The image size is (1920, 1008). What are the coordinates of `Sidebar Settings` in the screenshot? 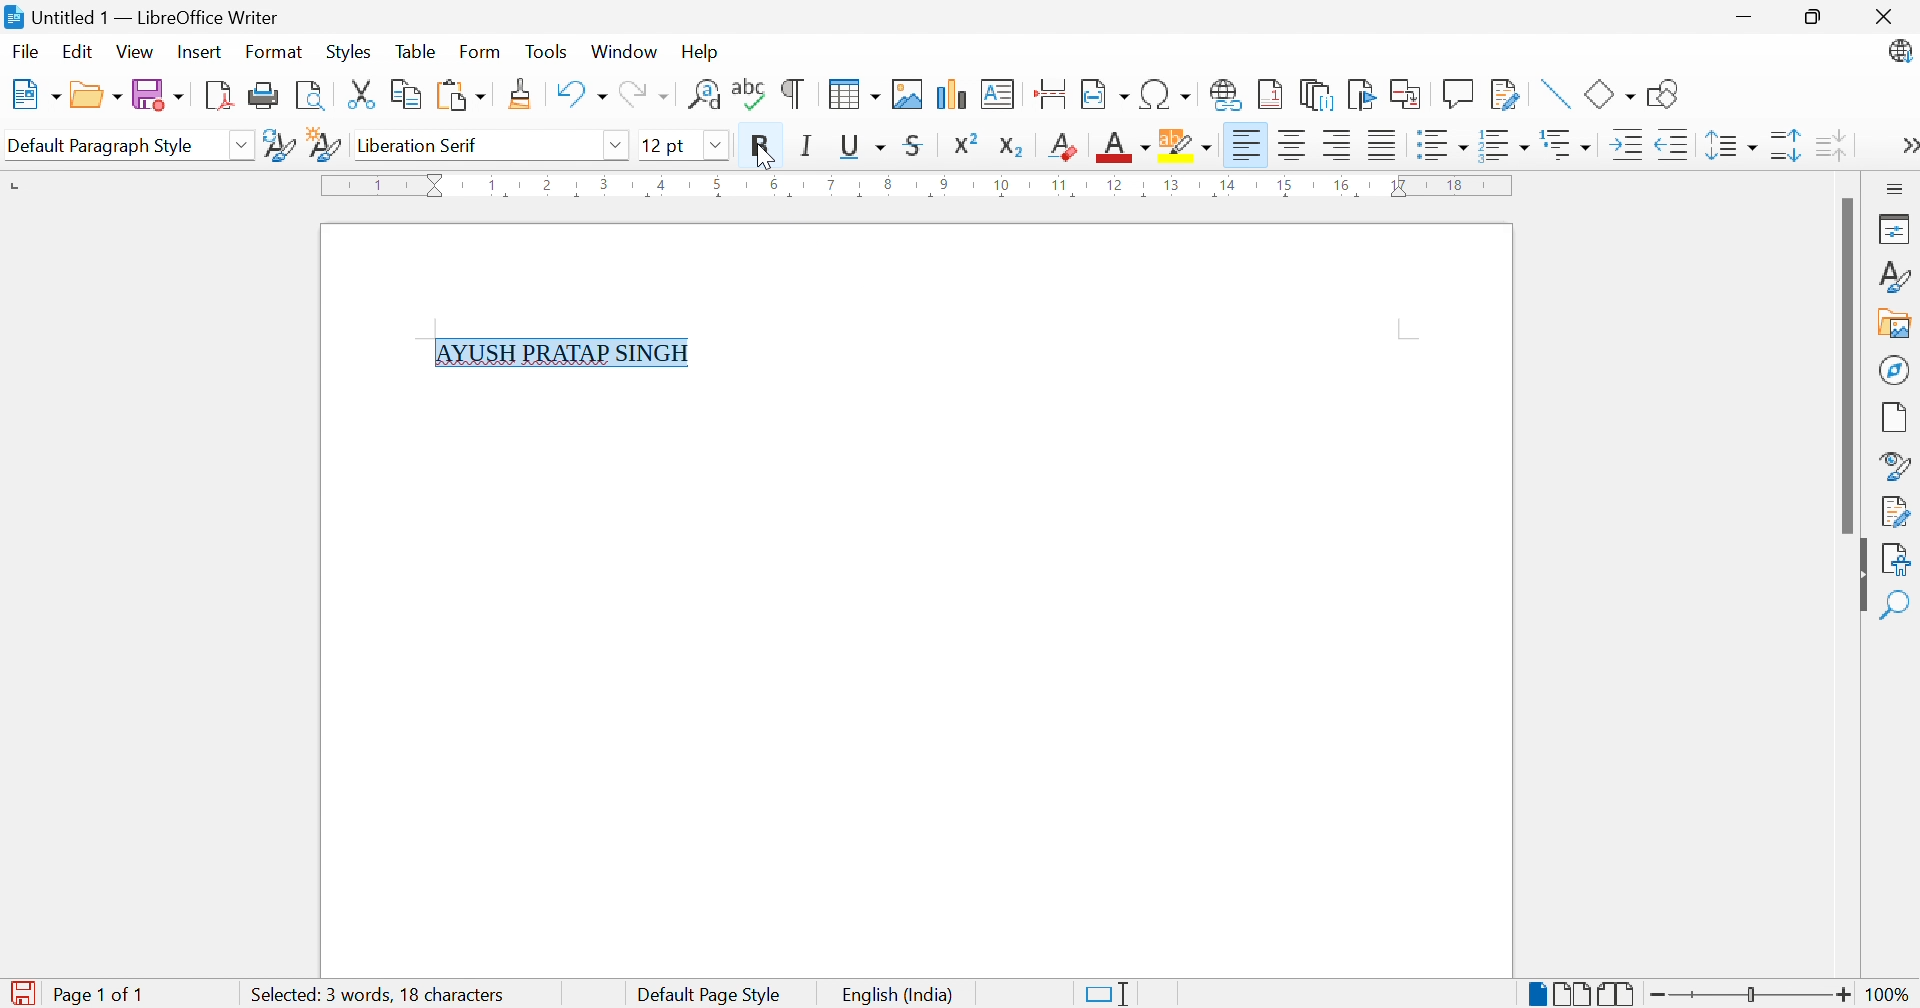 It's located at (1892, 188).